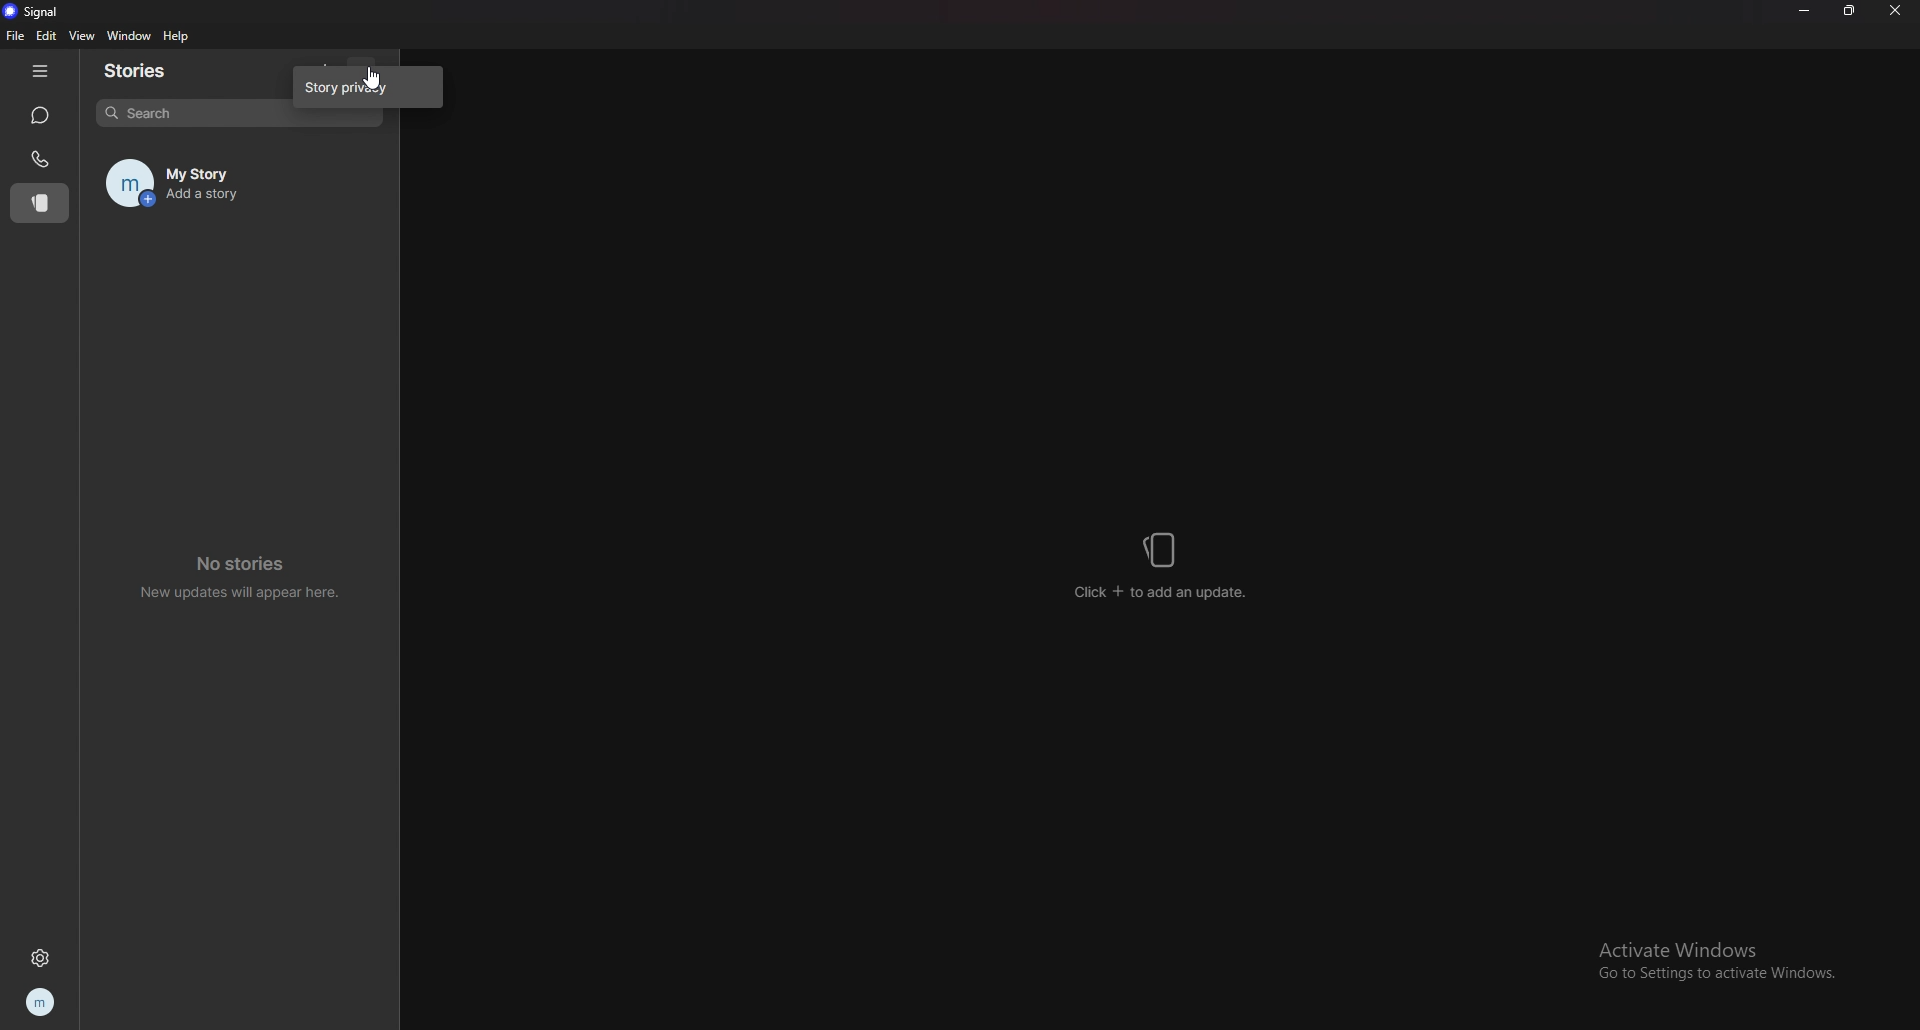 The height and width of the screenshot is (1030, 1920). I want to click on chats, so click(41, 116).